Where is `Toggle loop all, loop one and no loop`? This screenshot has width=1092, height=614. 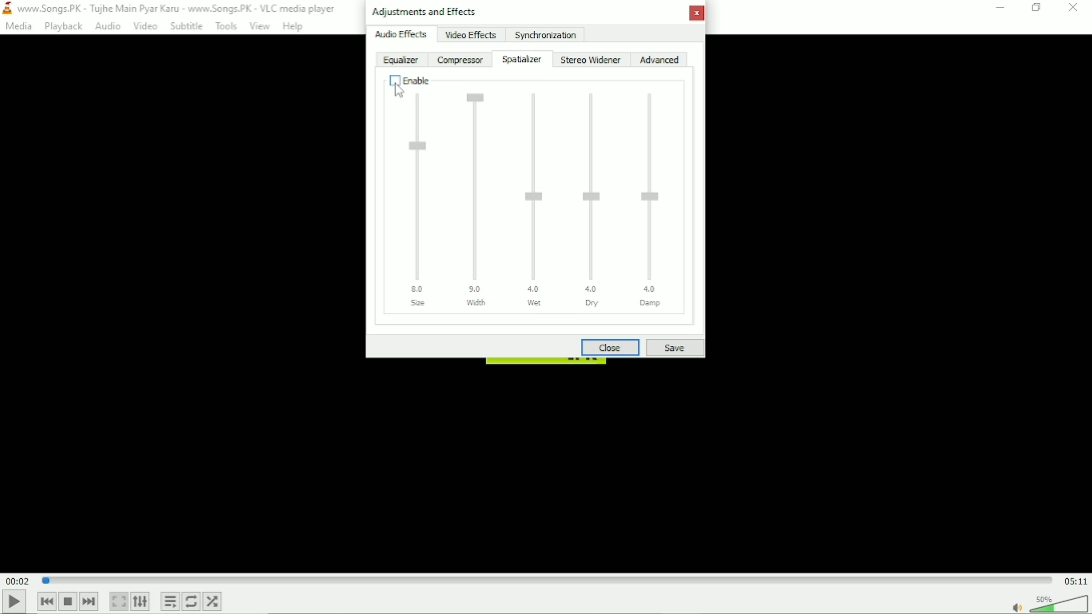 Toggle loop all, loop one and no loop is located at coordinates (190, 601).